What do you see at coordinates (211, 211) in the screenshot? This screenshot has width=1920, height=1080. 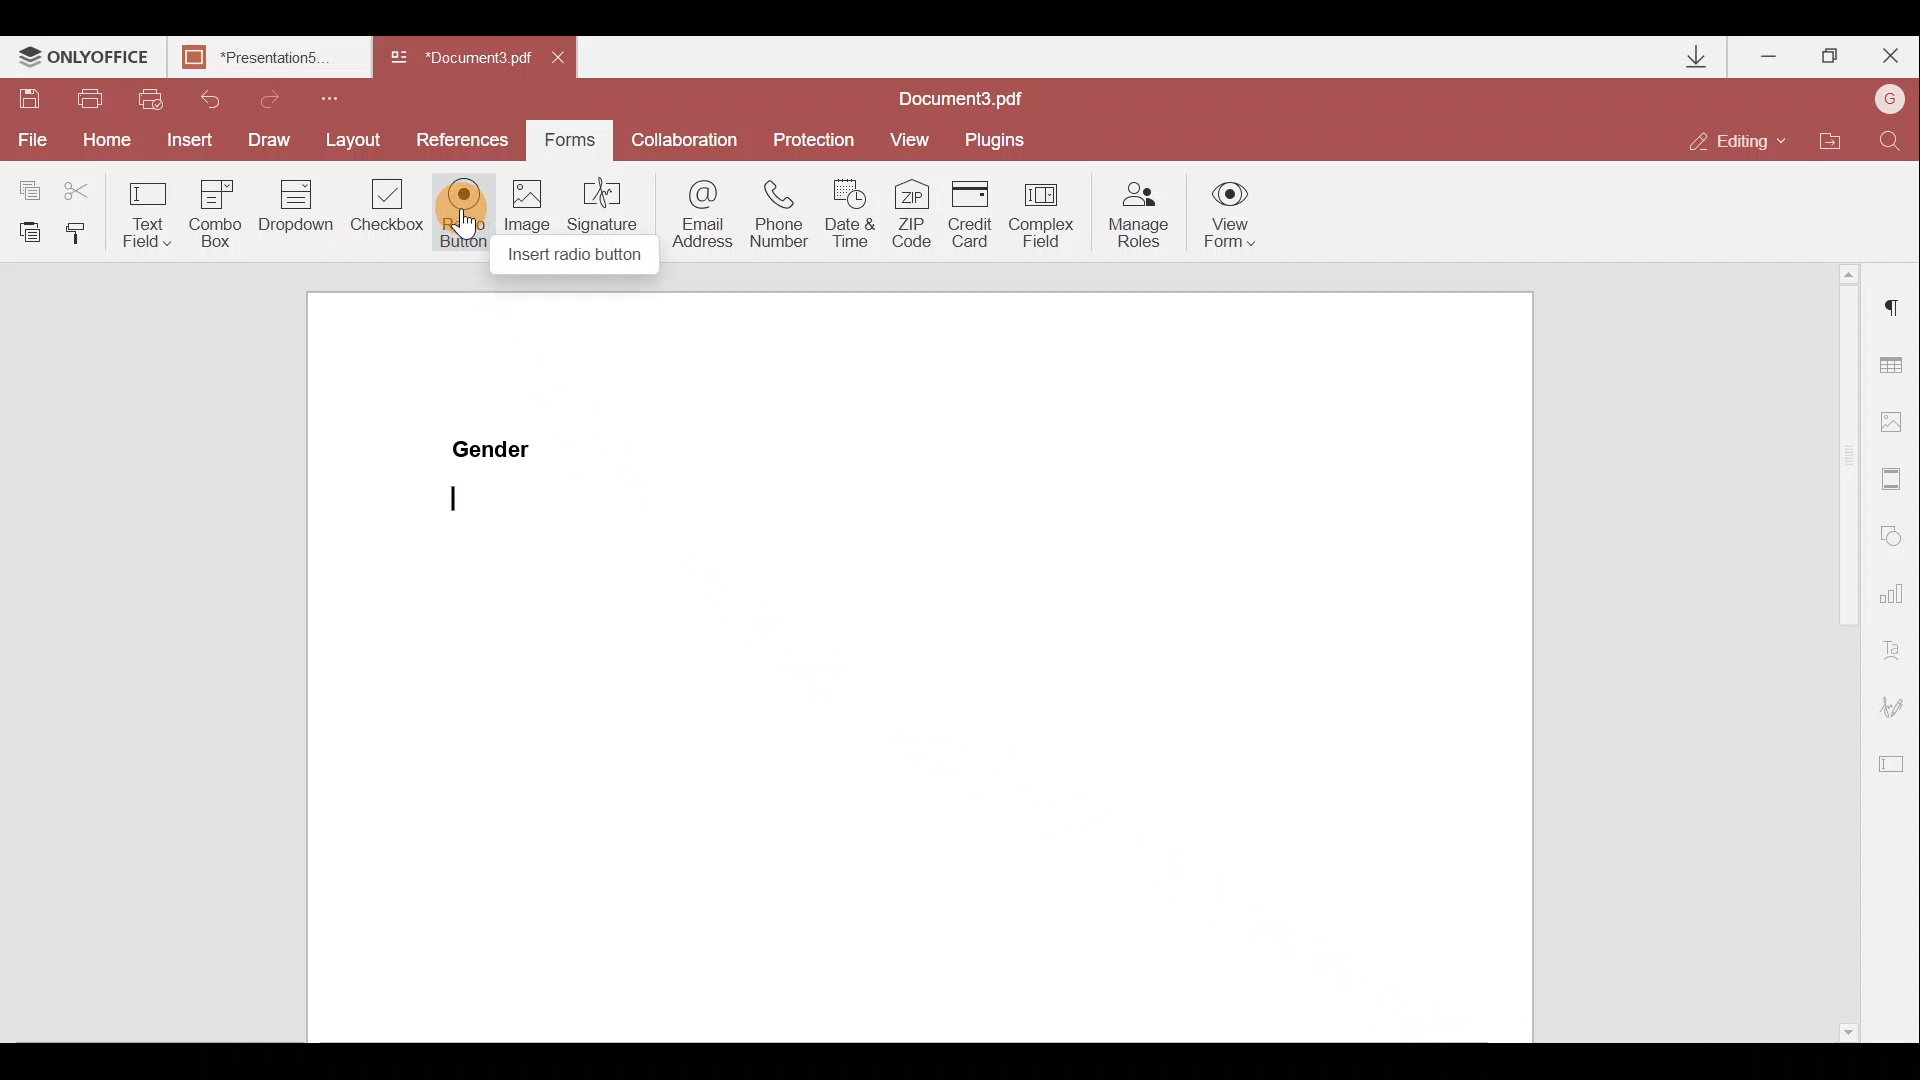 I see `Combo box` at bounding box center [211, 211].